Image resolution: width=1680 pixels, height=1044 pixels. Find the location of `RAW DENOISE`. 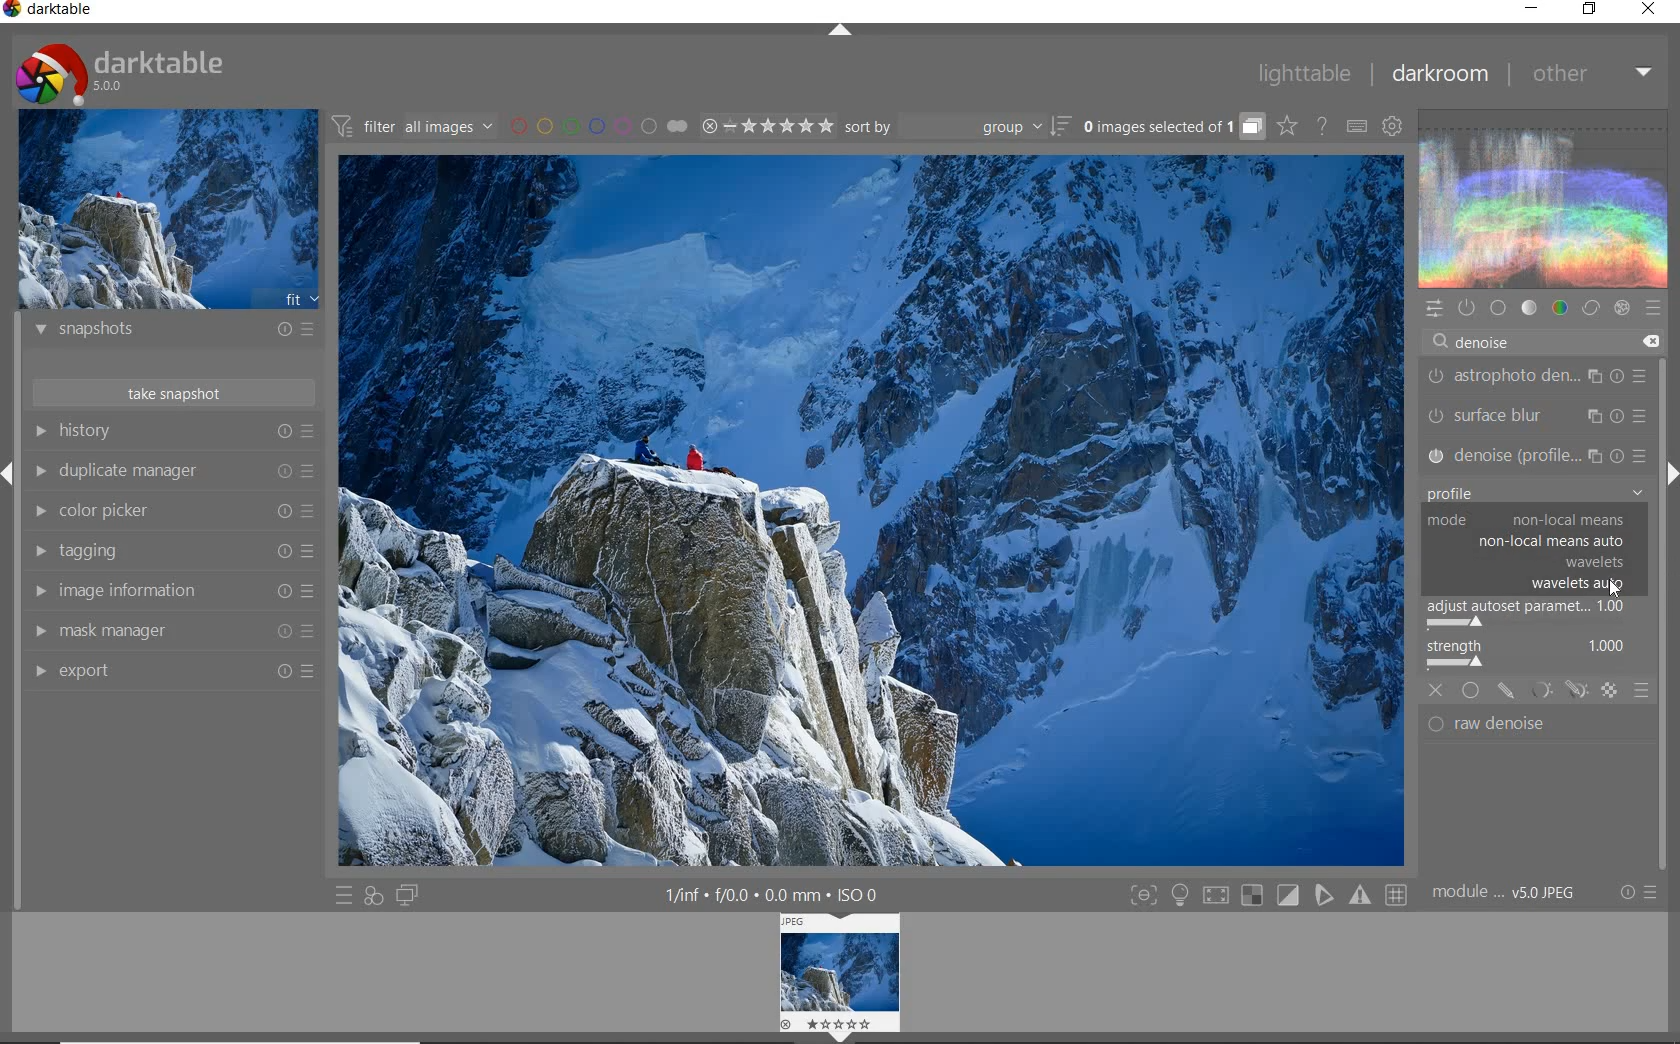

RAW DENOISE is located at coordinates (1522, 726).